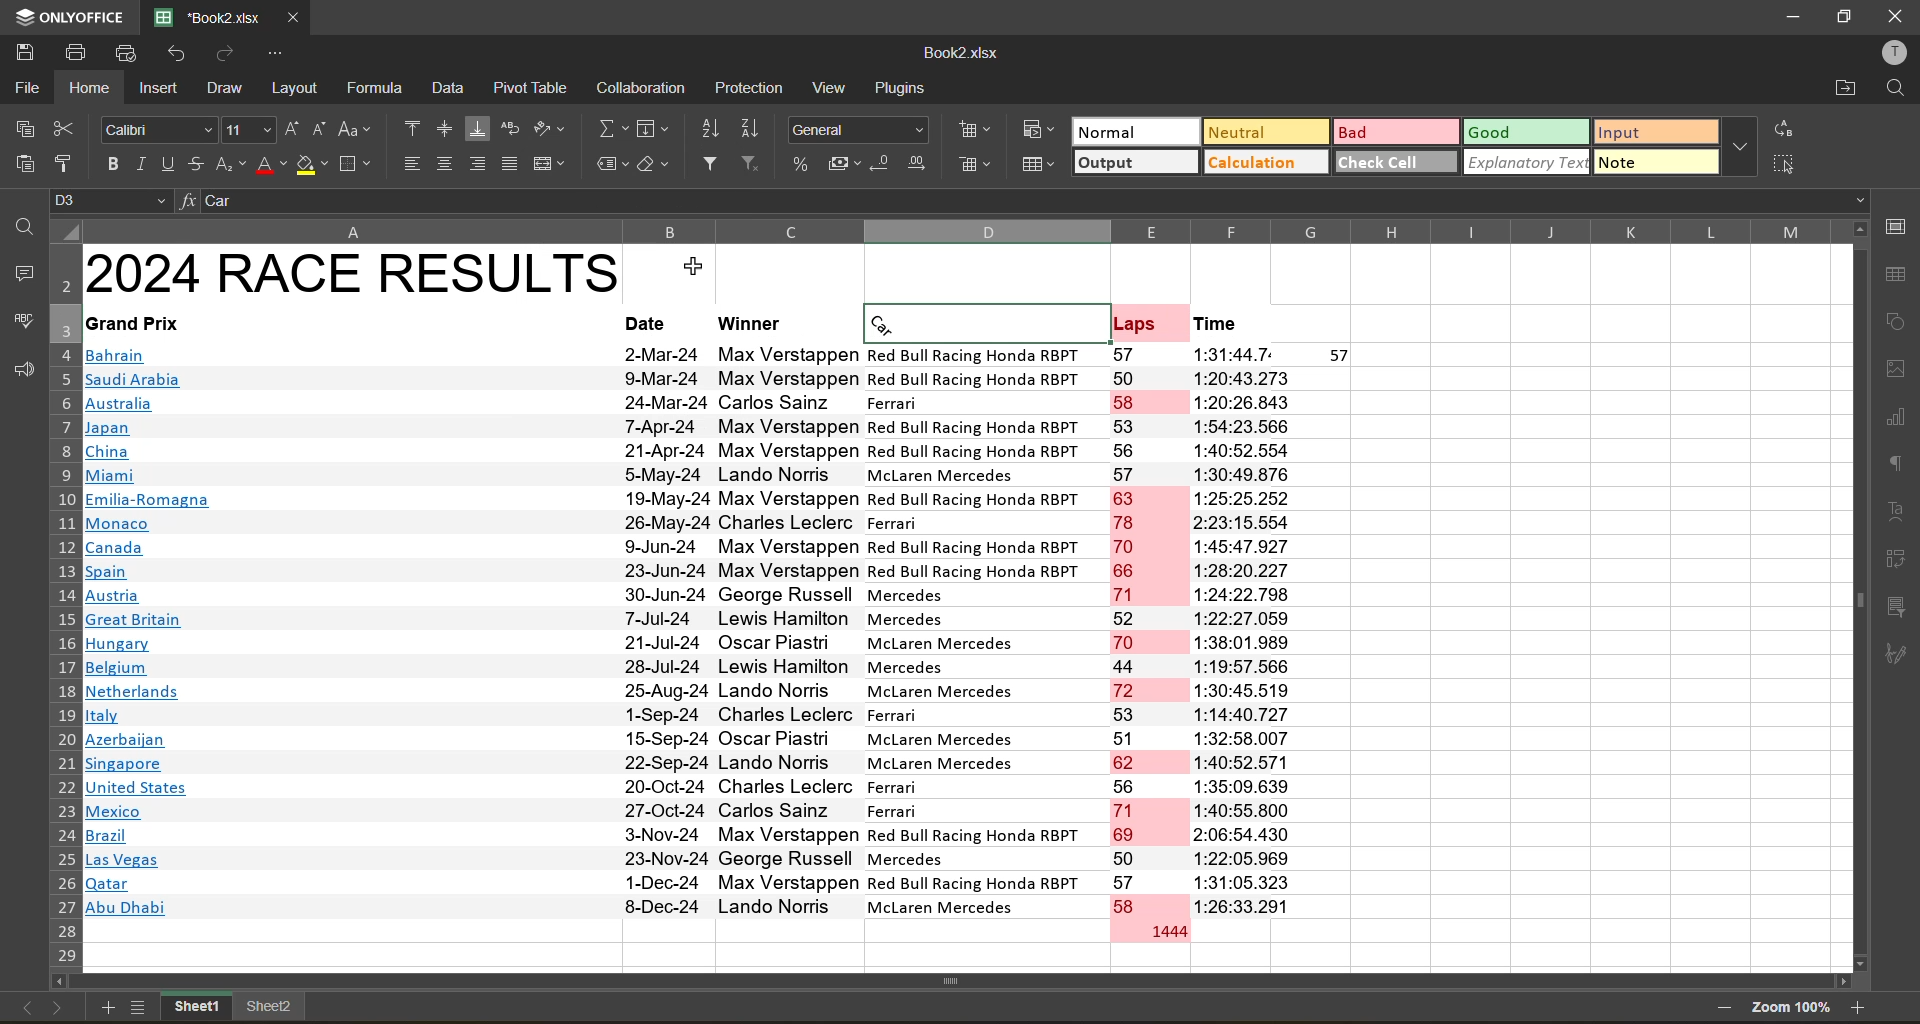 The image size is (1920, 1024). Describe the element at coordinates (130, 51) in the screenshot. I see `quick print` at that location.